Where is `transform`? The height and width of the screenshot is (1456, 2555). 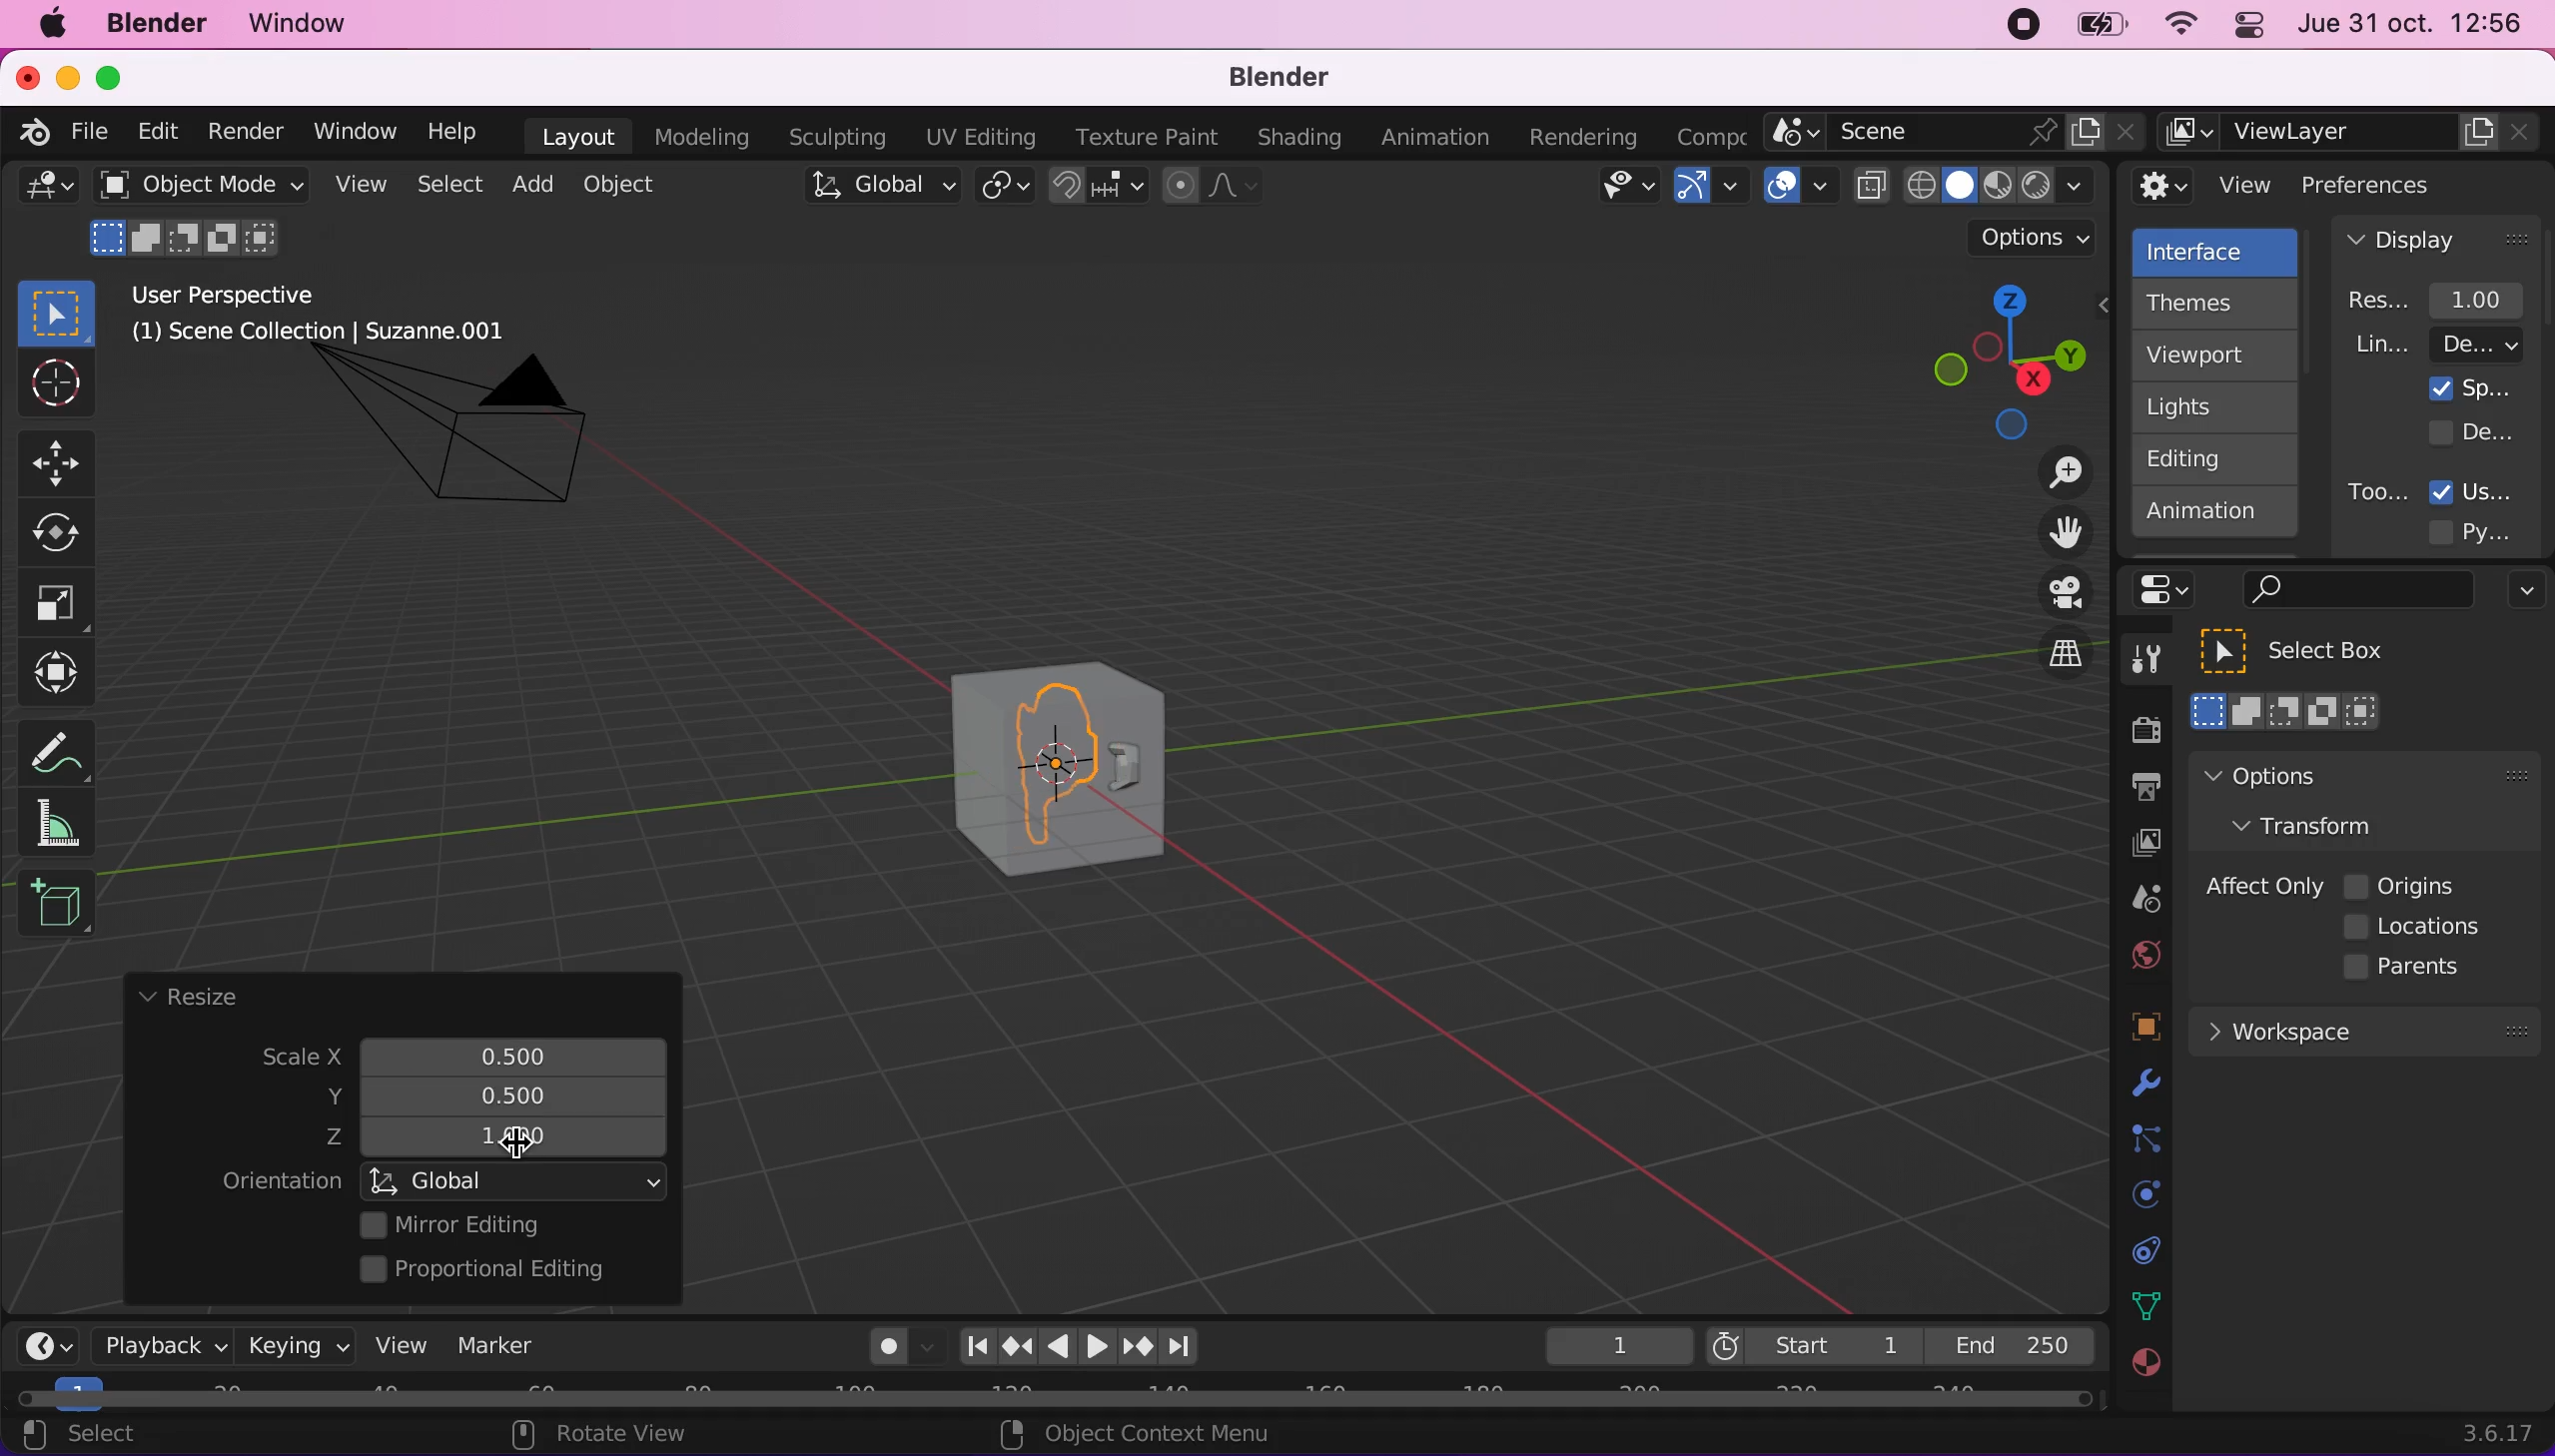
transform is located at coordinates (2324, 824).